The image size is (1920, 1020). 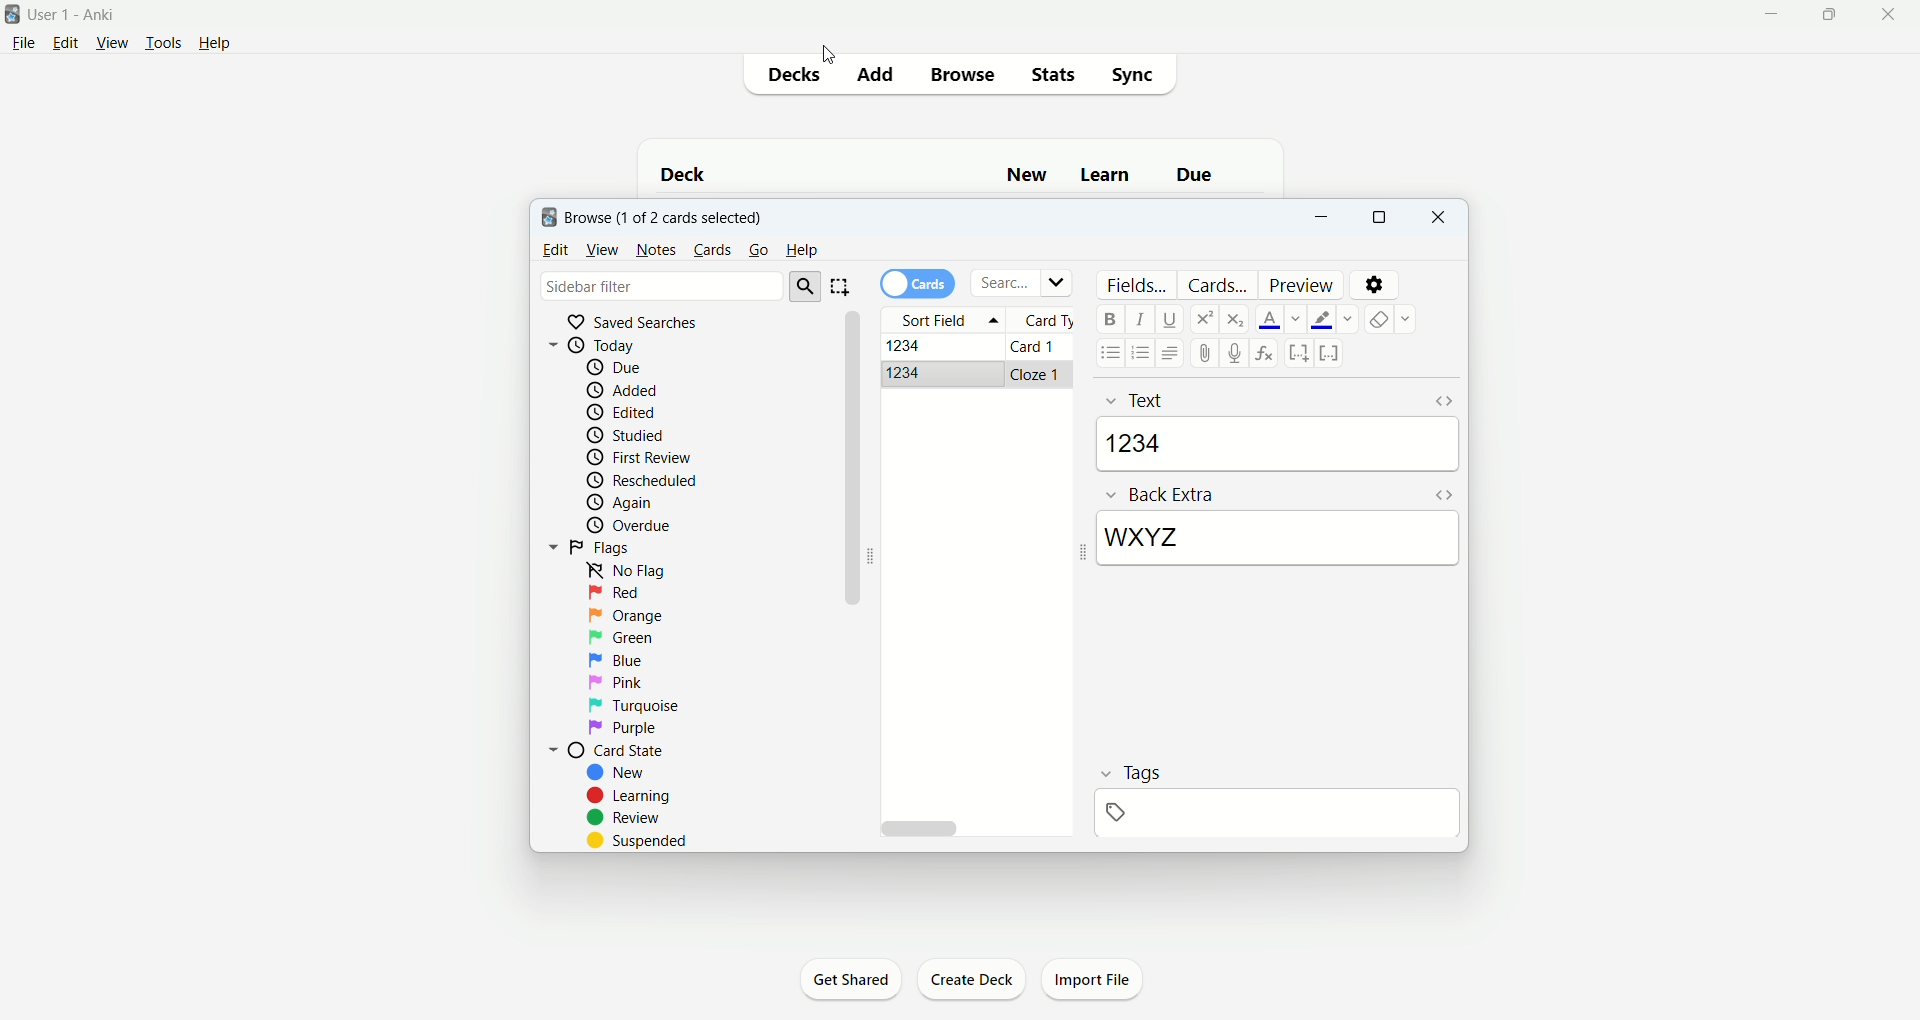 What do you see at coordinates (919, 281) in the screenshot?
I see `cards` at bounding box center [919, 281].